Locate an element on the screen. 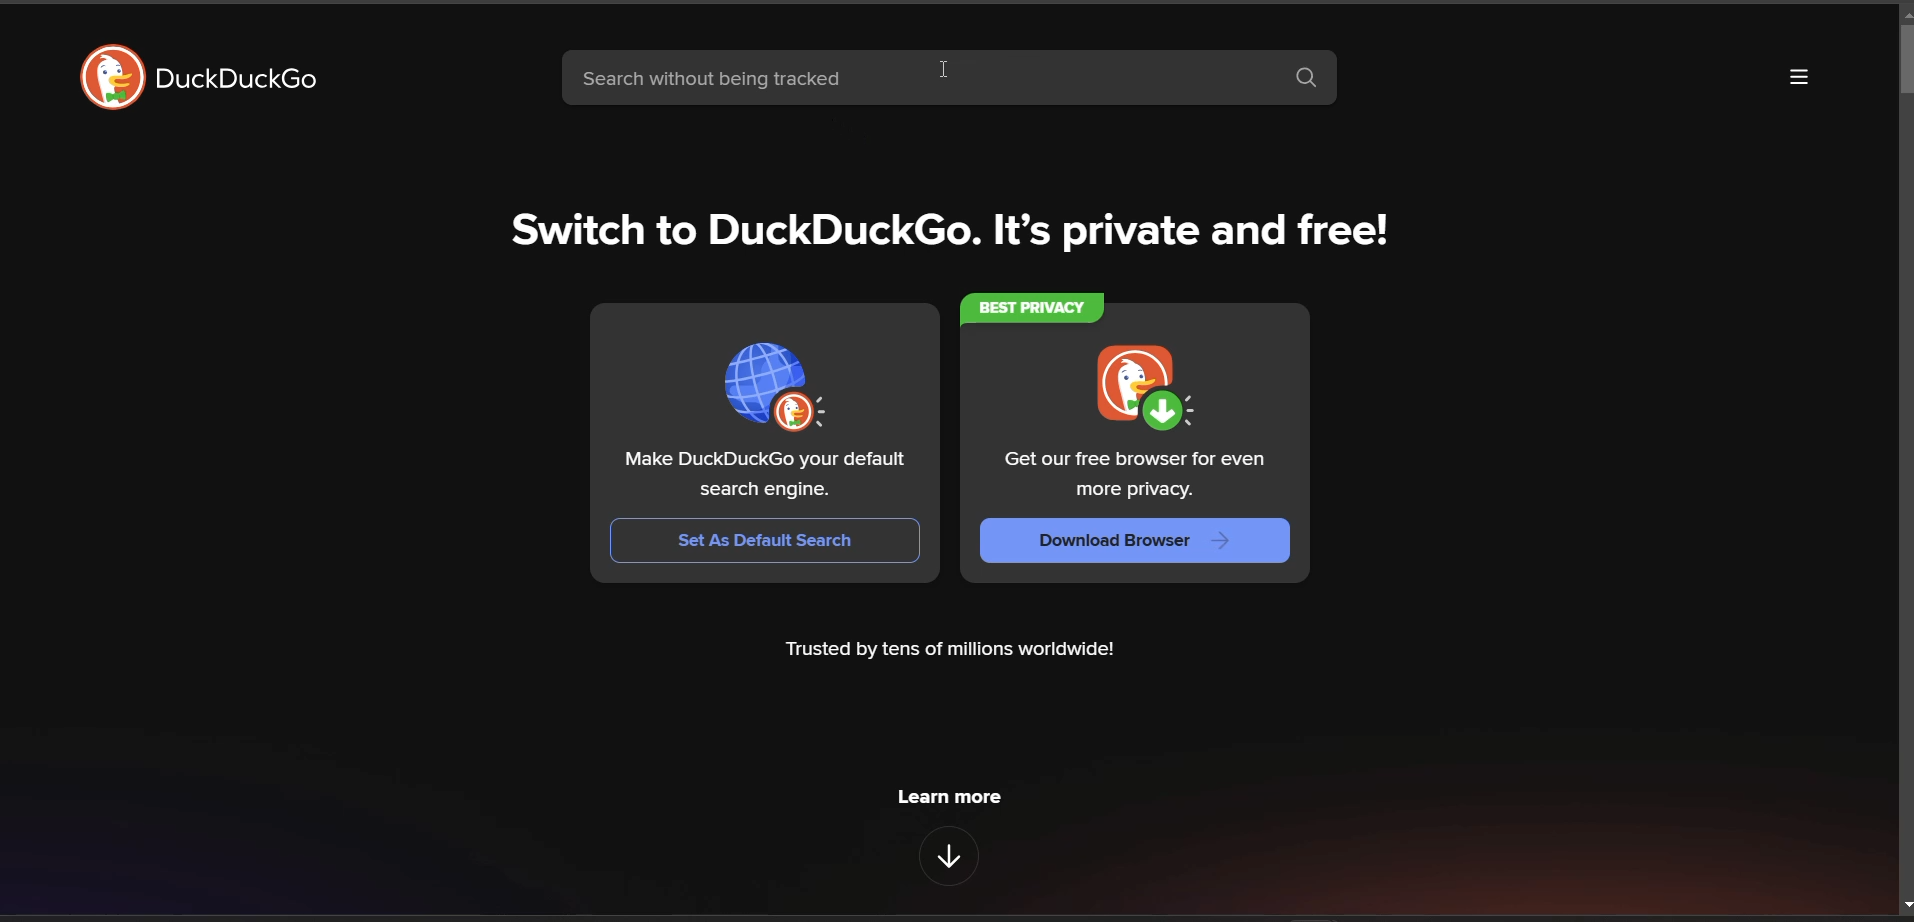 The height and width of the screenshot is (922, 1914). set as Default Search is located at coordinates (766, 540).